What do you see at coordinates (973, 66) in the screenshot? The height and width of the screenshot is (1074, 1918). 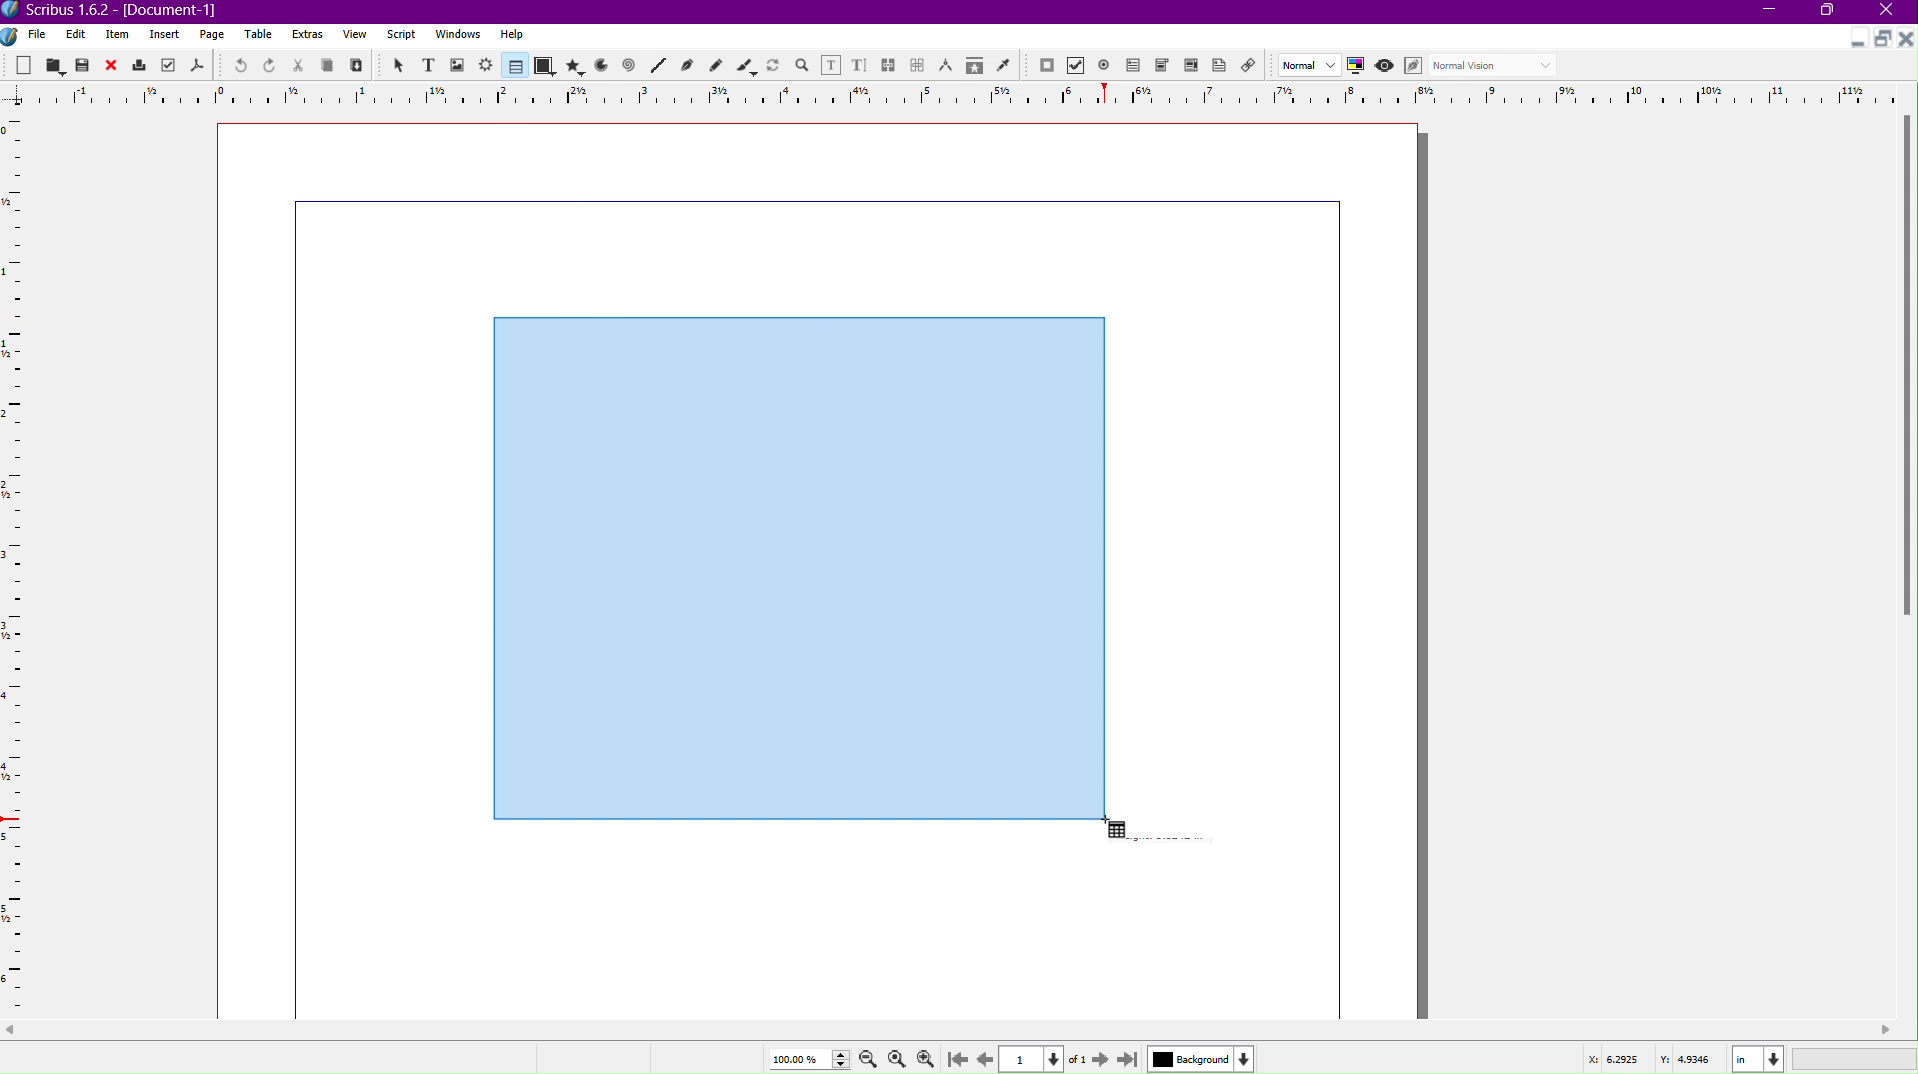 I see `Copy Item Properties` at bounding box center [973, 66].